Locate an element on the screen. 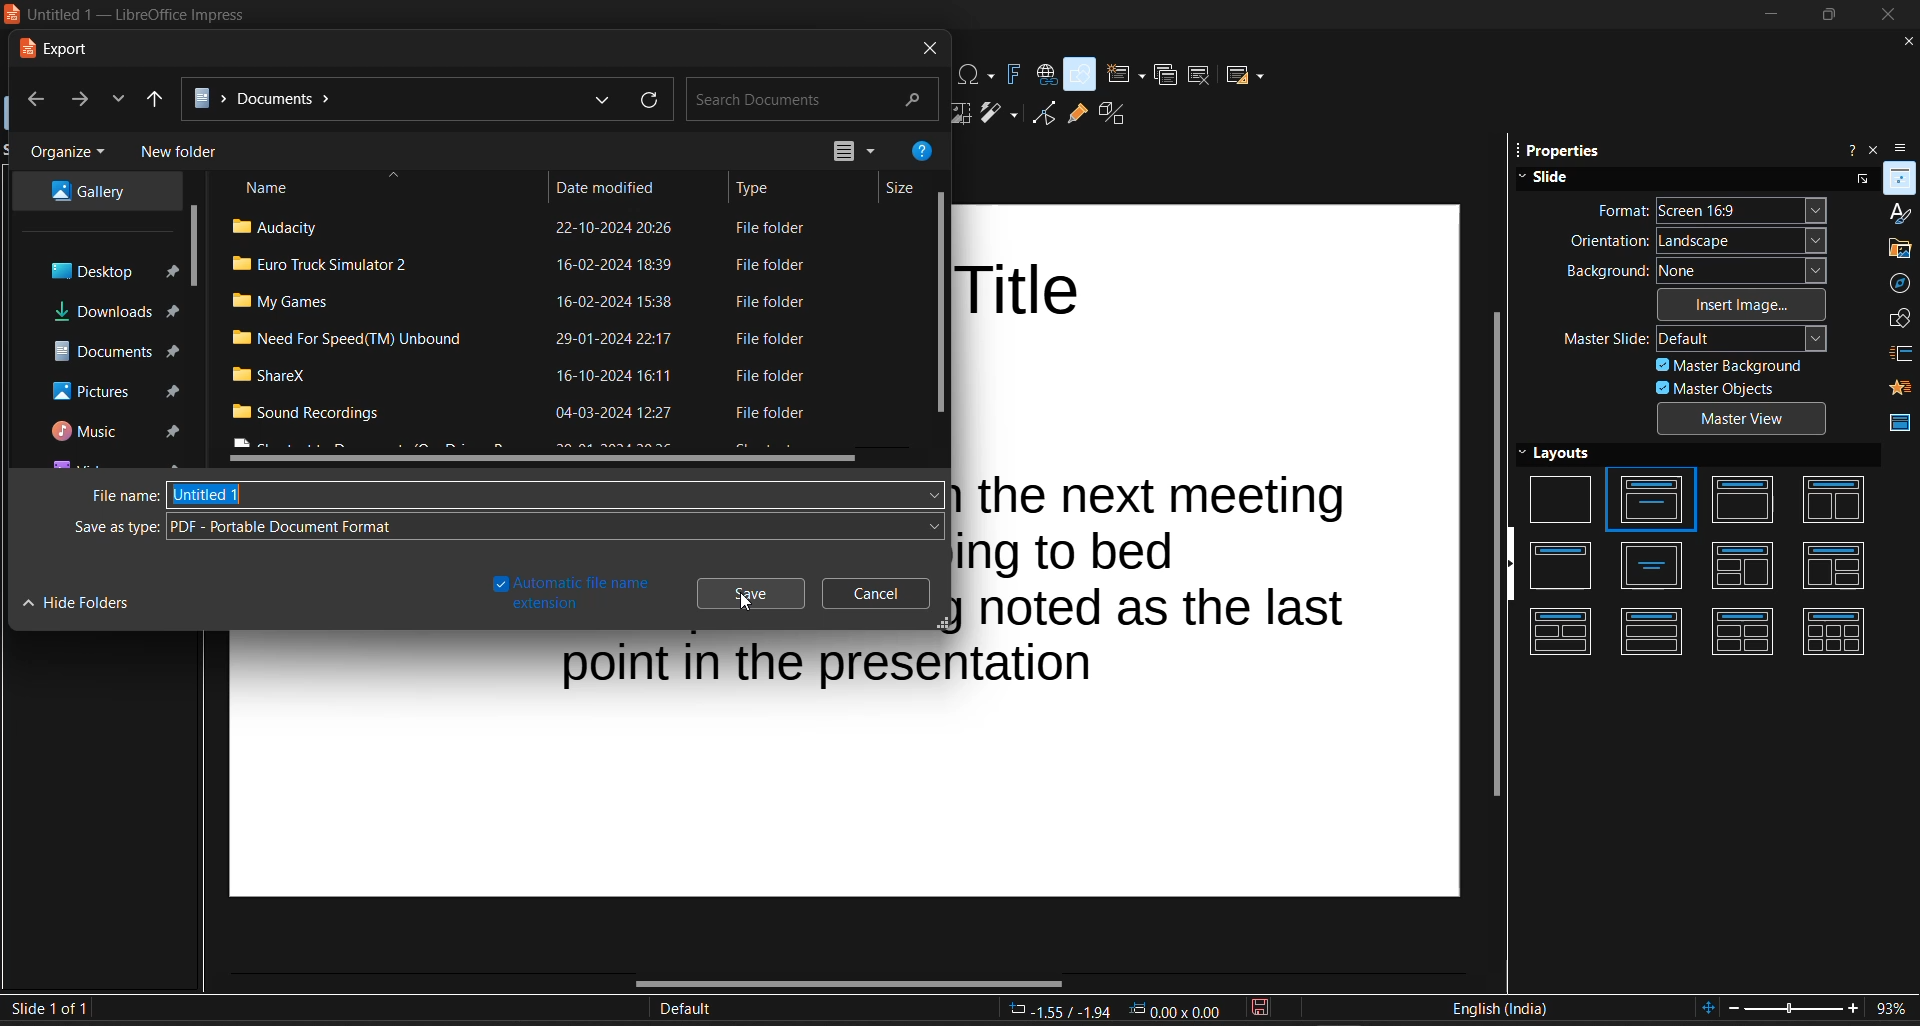 The height and width of the screenshot is (1026, 1920). Documents is located at coordinates (377, 100).